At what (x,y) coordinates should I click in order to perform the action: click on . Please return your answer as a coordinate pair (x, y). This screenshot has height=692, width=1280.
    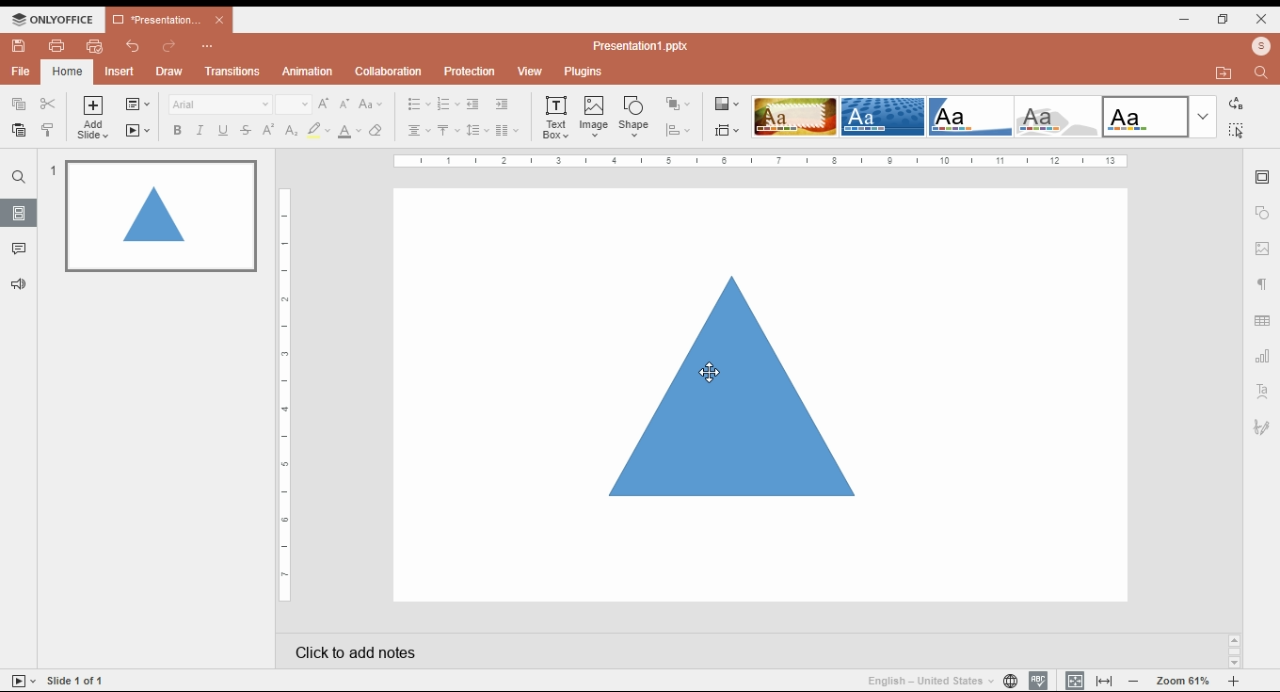
    Looking at the image, I should click on (1262, 428).